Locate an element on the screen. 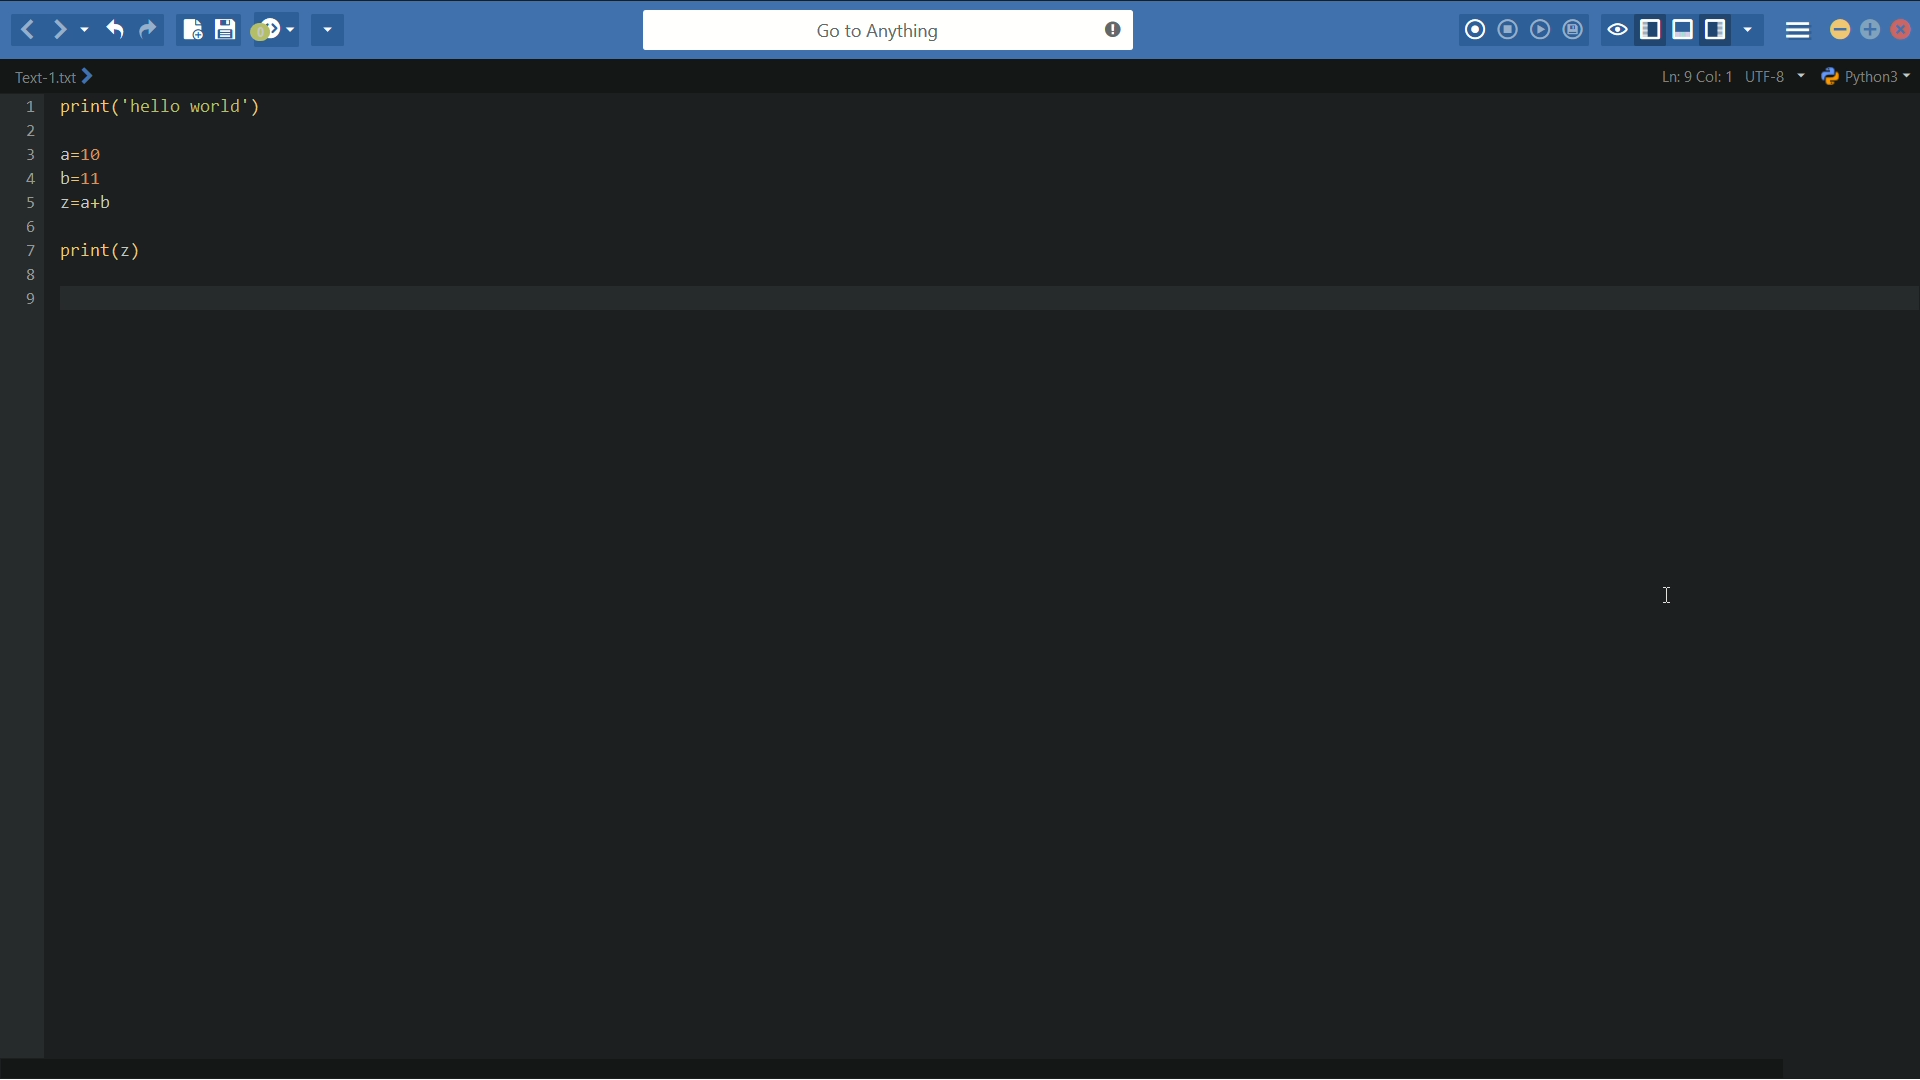 The width and height of the screenshot is (1920, 1080). menu is located at coordinates (1797, 29).